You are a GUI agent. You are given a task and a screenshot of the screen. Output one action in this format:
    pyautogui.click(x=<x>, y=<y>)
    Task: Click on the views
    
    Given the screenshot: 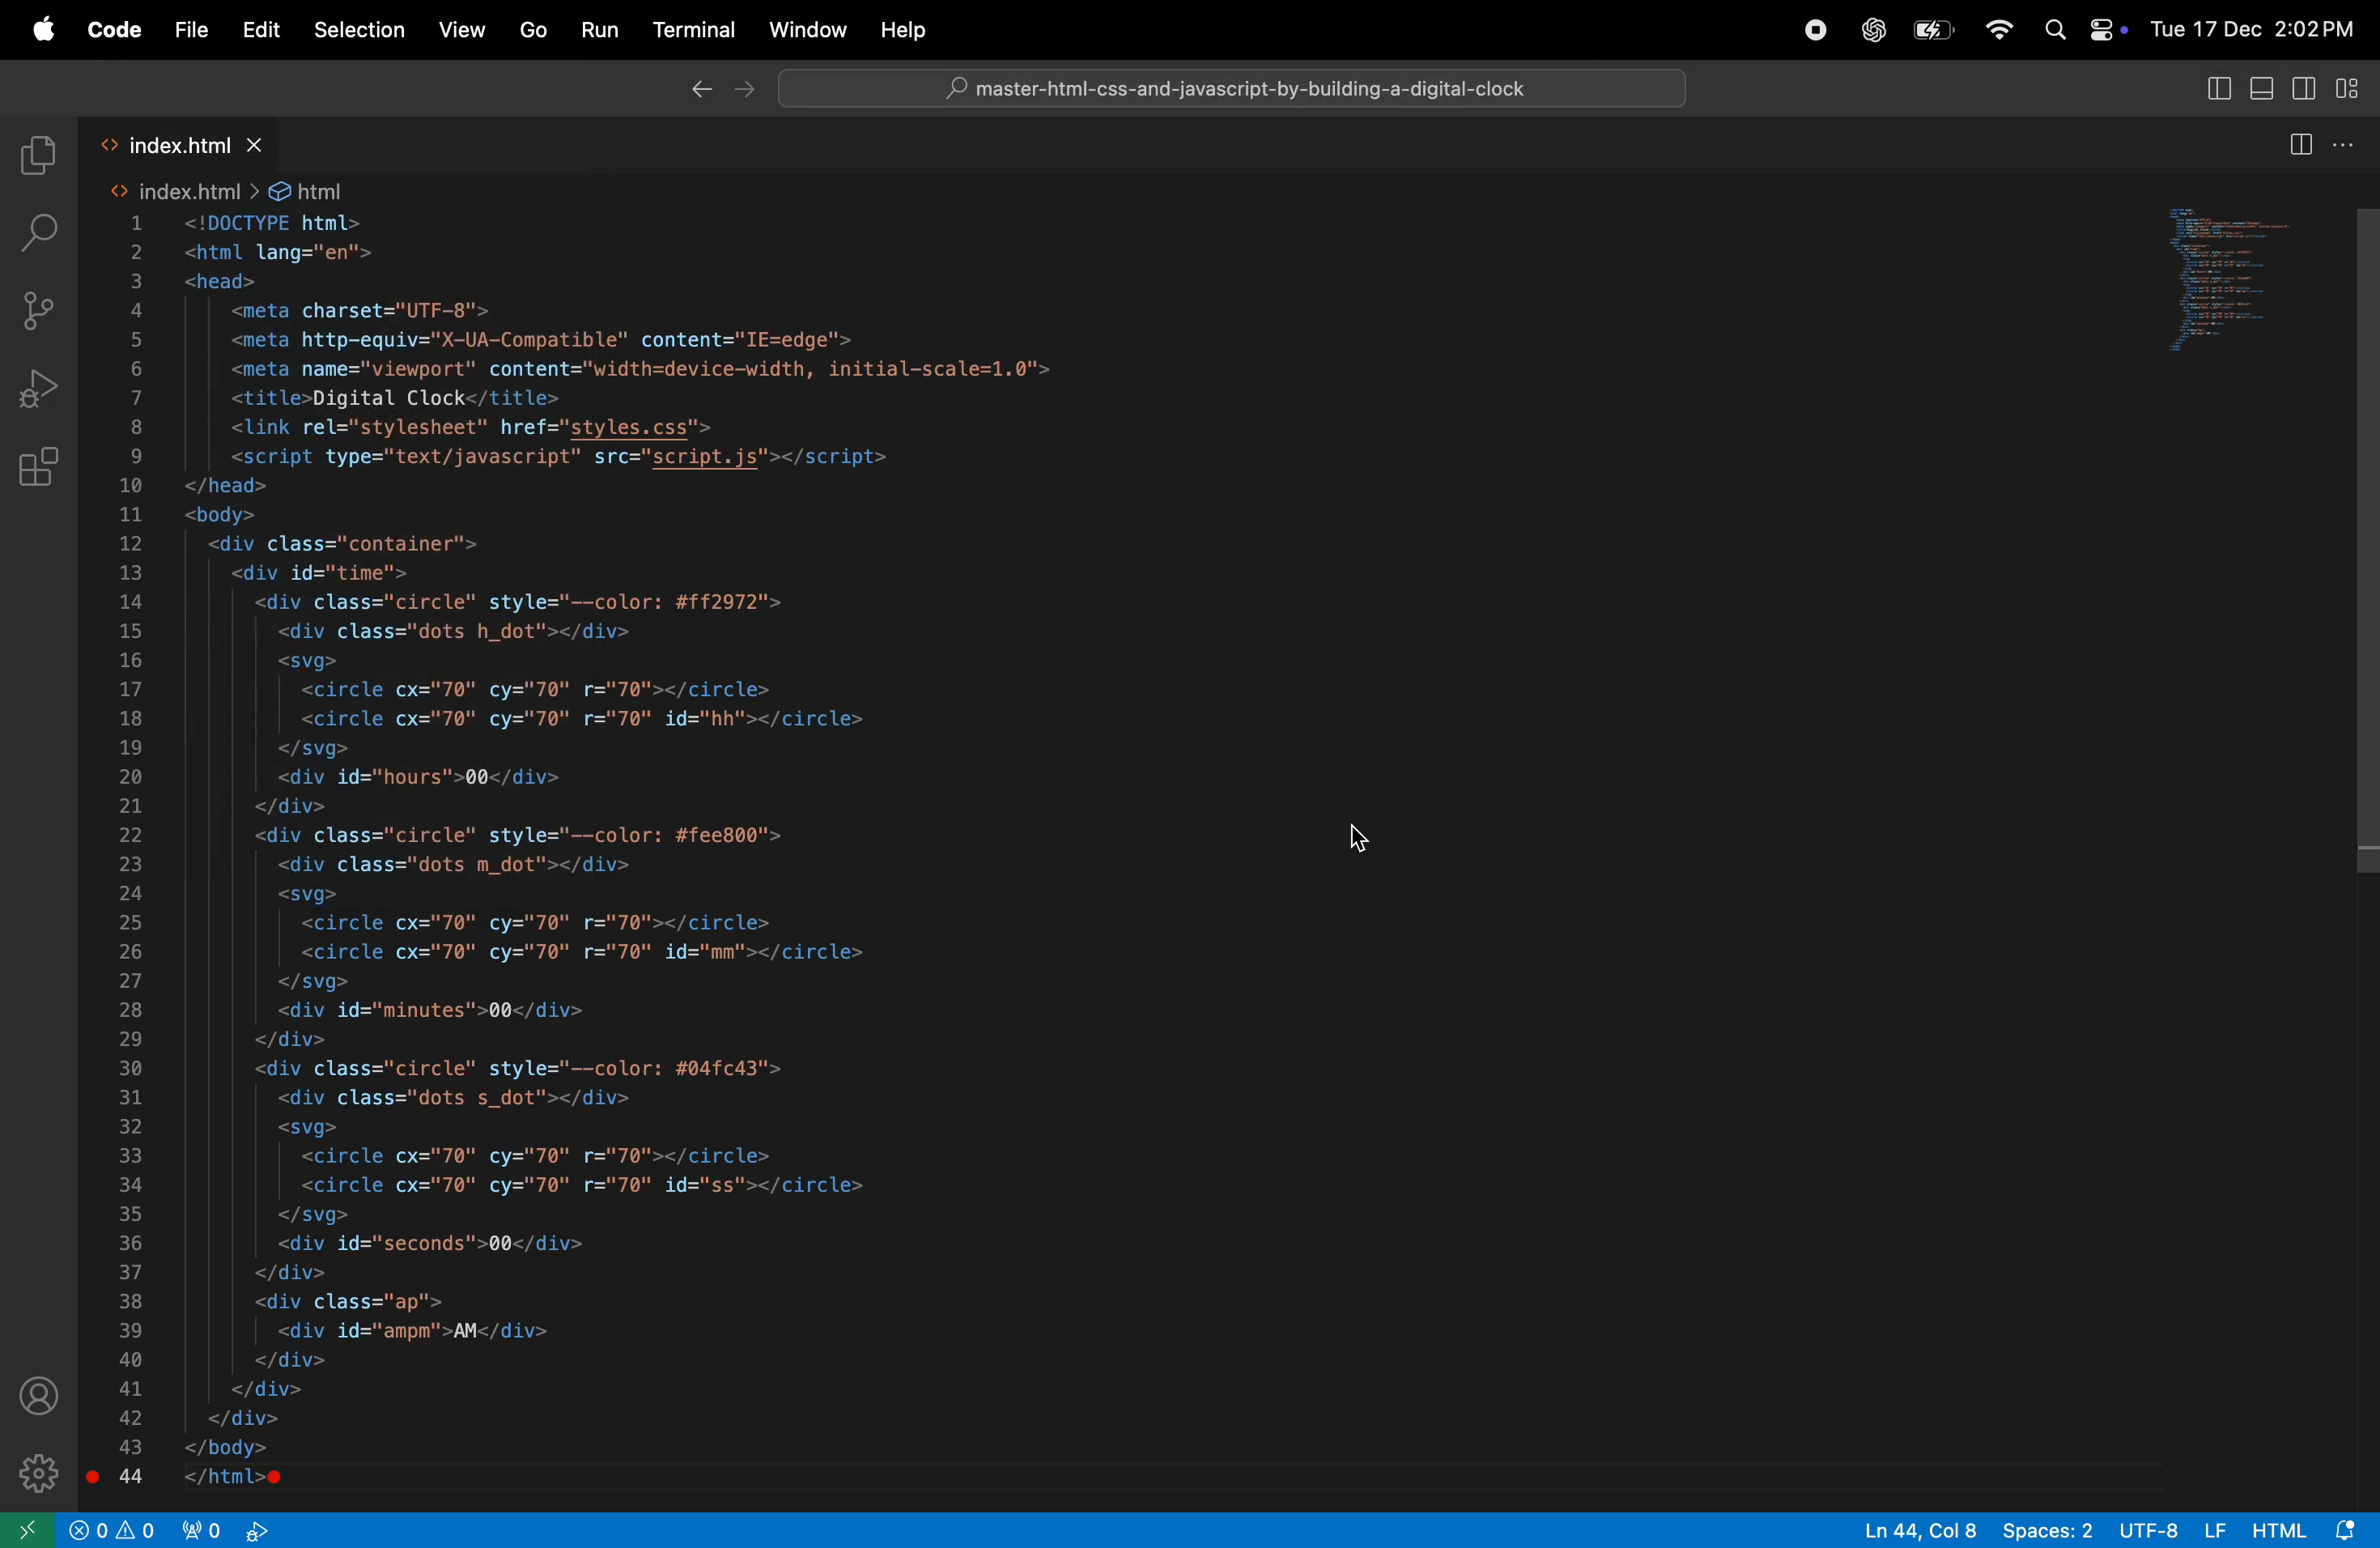 What is the action you would take?
    pyautogui.click(x=460, y=29)
    